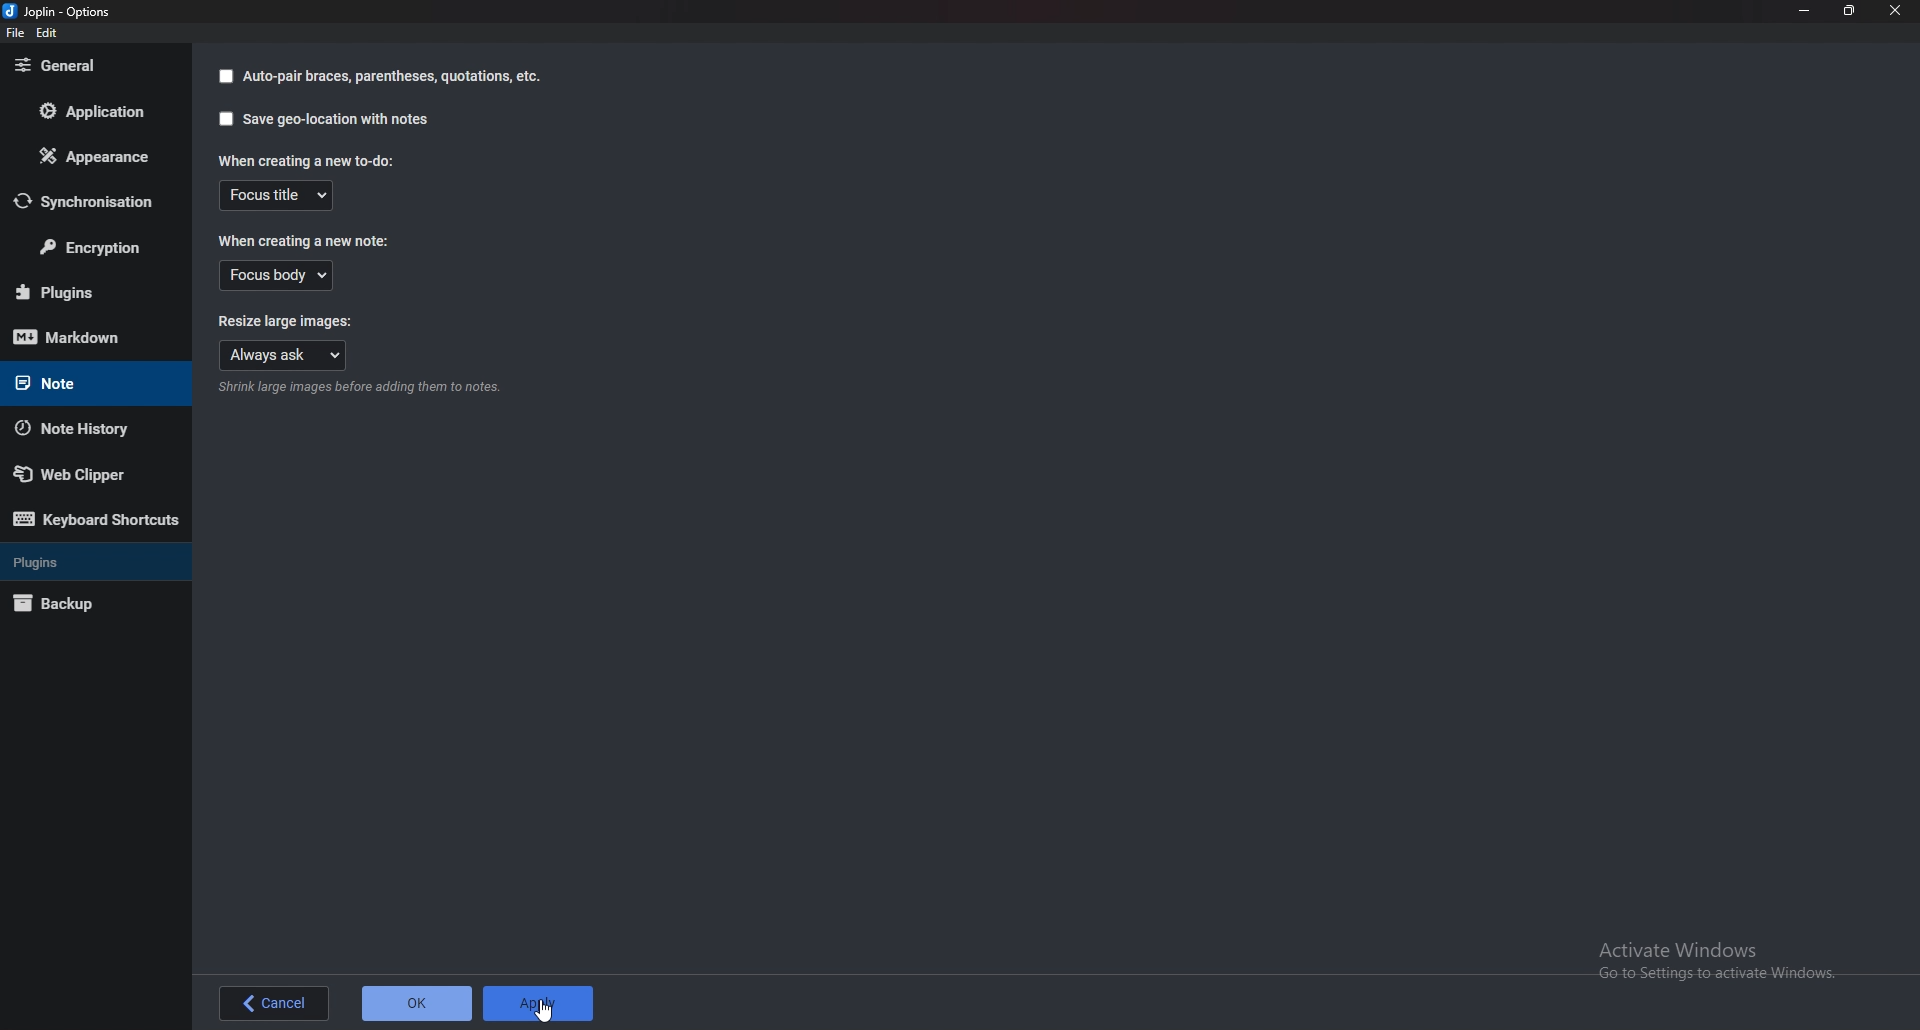  I want to click on Resize large images, so click(296, 324).